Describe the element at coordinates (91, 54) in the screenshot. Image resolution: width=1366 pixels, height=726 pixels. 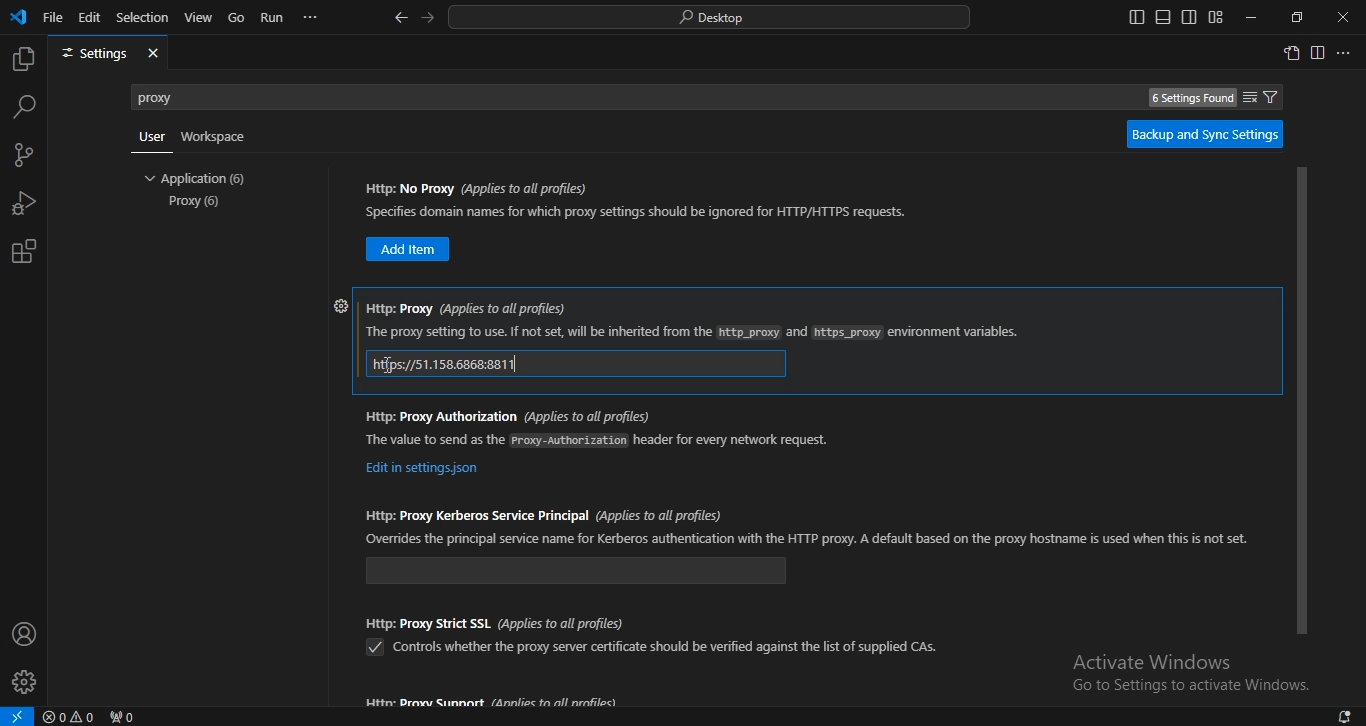
I see `settings` at that location.